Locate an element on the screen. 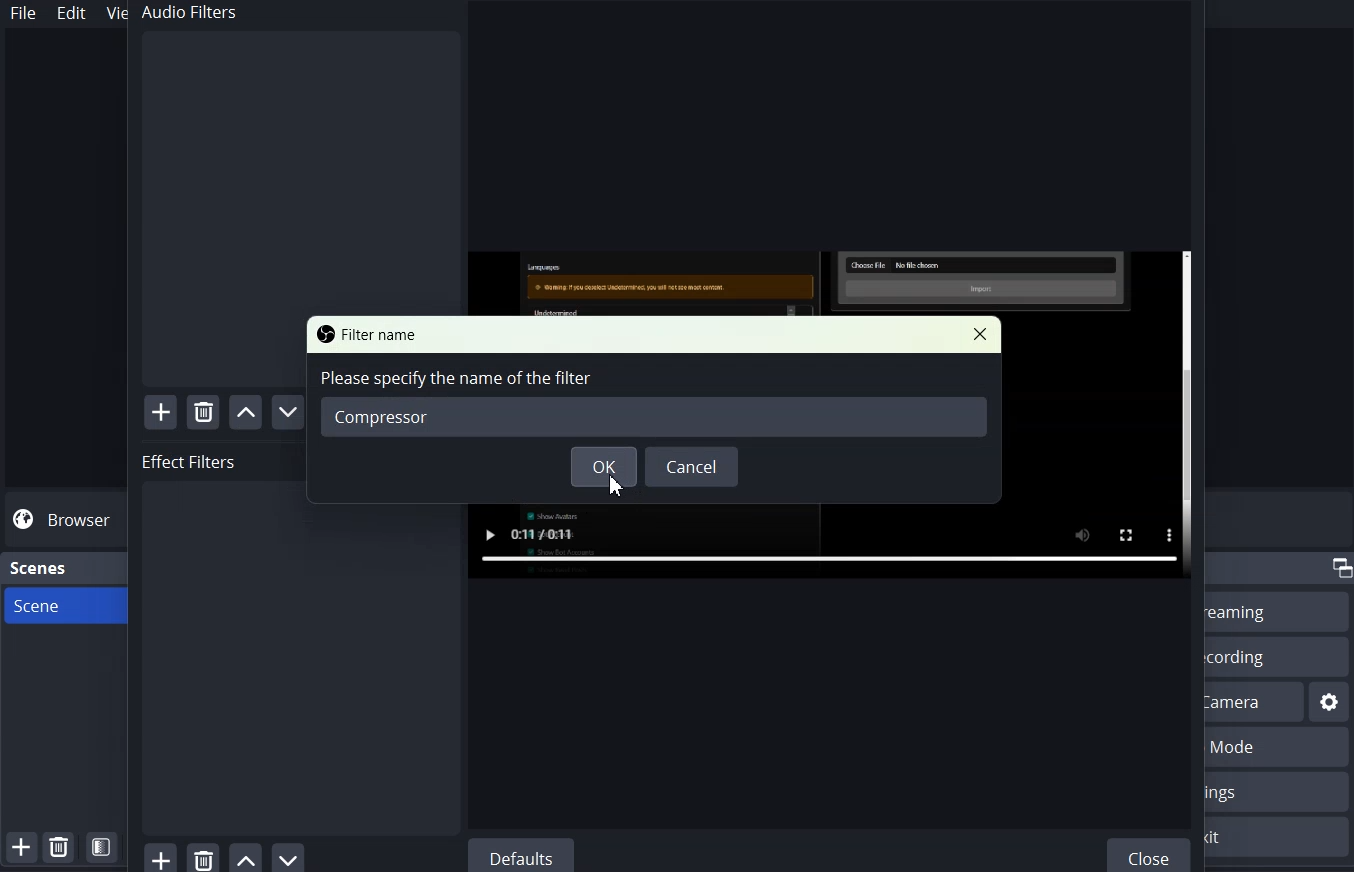 This screenshot has height=872, width=1354. Add Filter is located at coordinates (160, 856).